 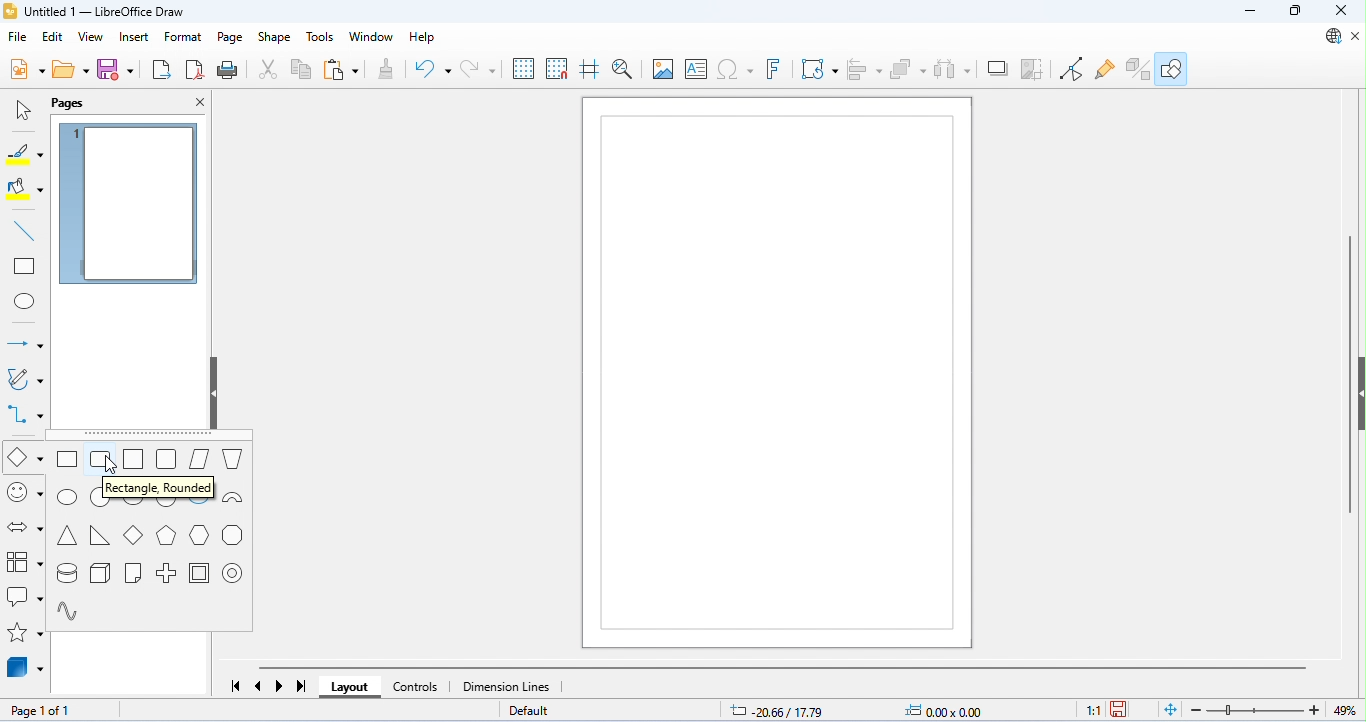 What do you see at coordinates (200, 502) in the screenshot?
I see `arc` at bounding box center [200, 502].